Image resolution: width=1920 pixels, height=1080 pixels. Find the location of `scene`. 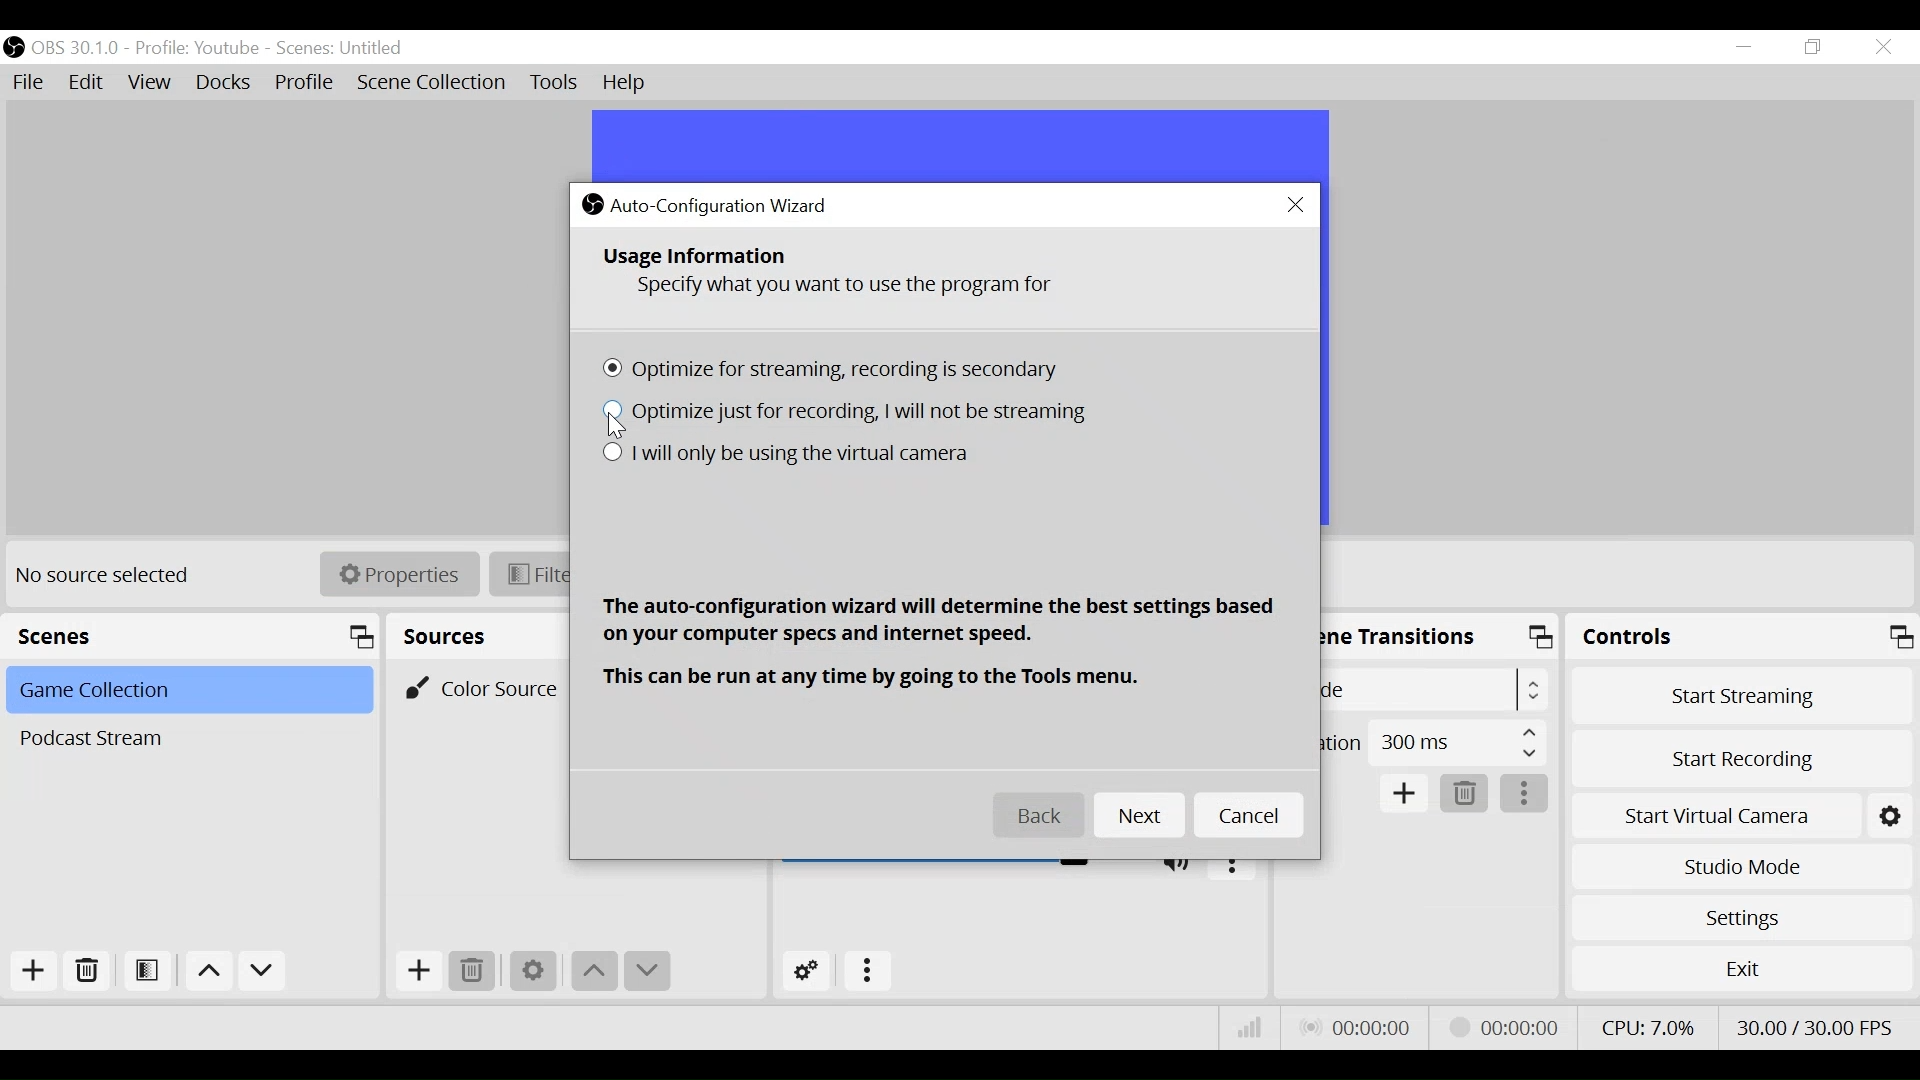

scene is located at coordinates (341, 49).